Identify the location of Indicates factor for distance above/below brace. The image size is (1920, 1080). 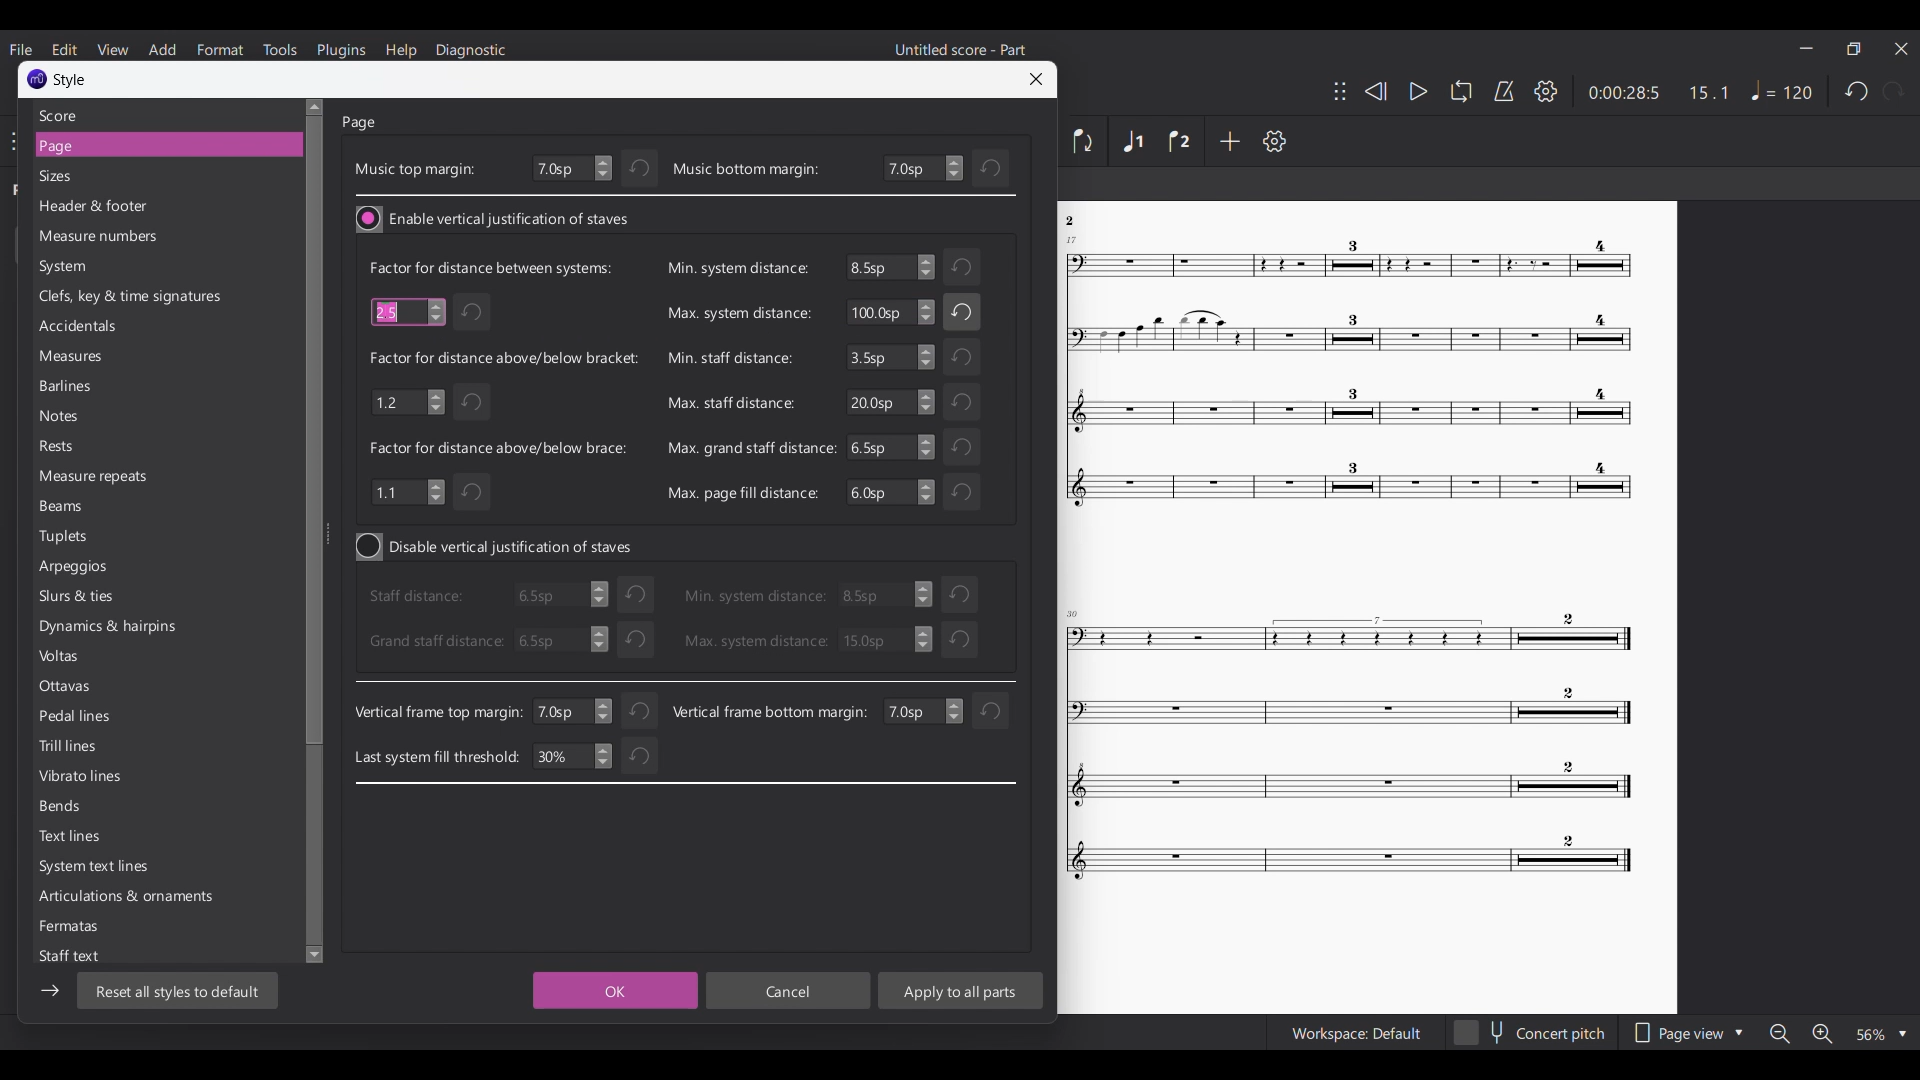
(500, 448).